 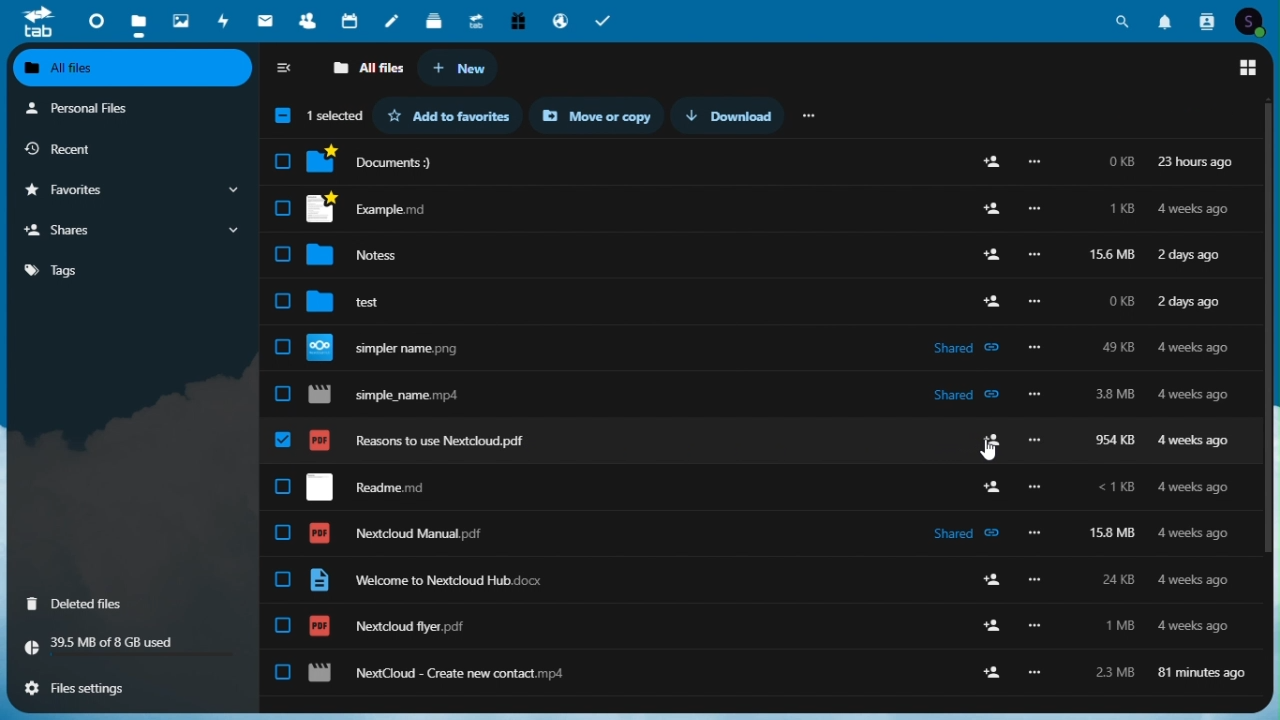 What do you see at coordinates (434, 22) in the screenshot?
I see `deck` at bounding box center [434, 22].